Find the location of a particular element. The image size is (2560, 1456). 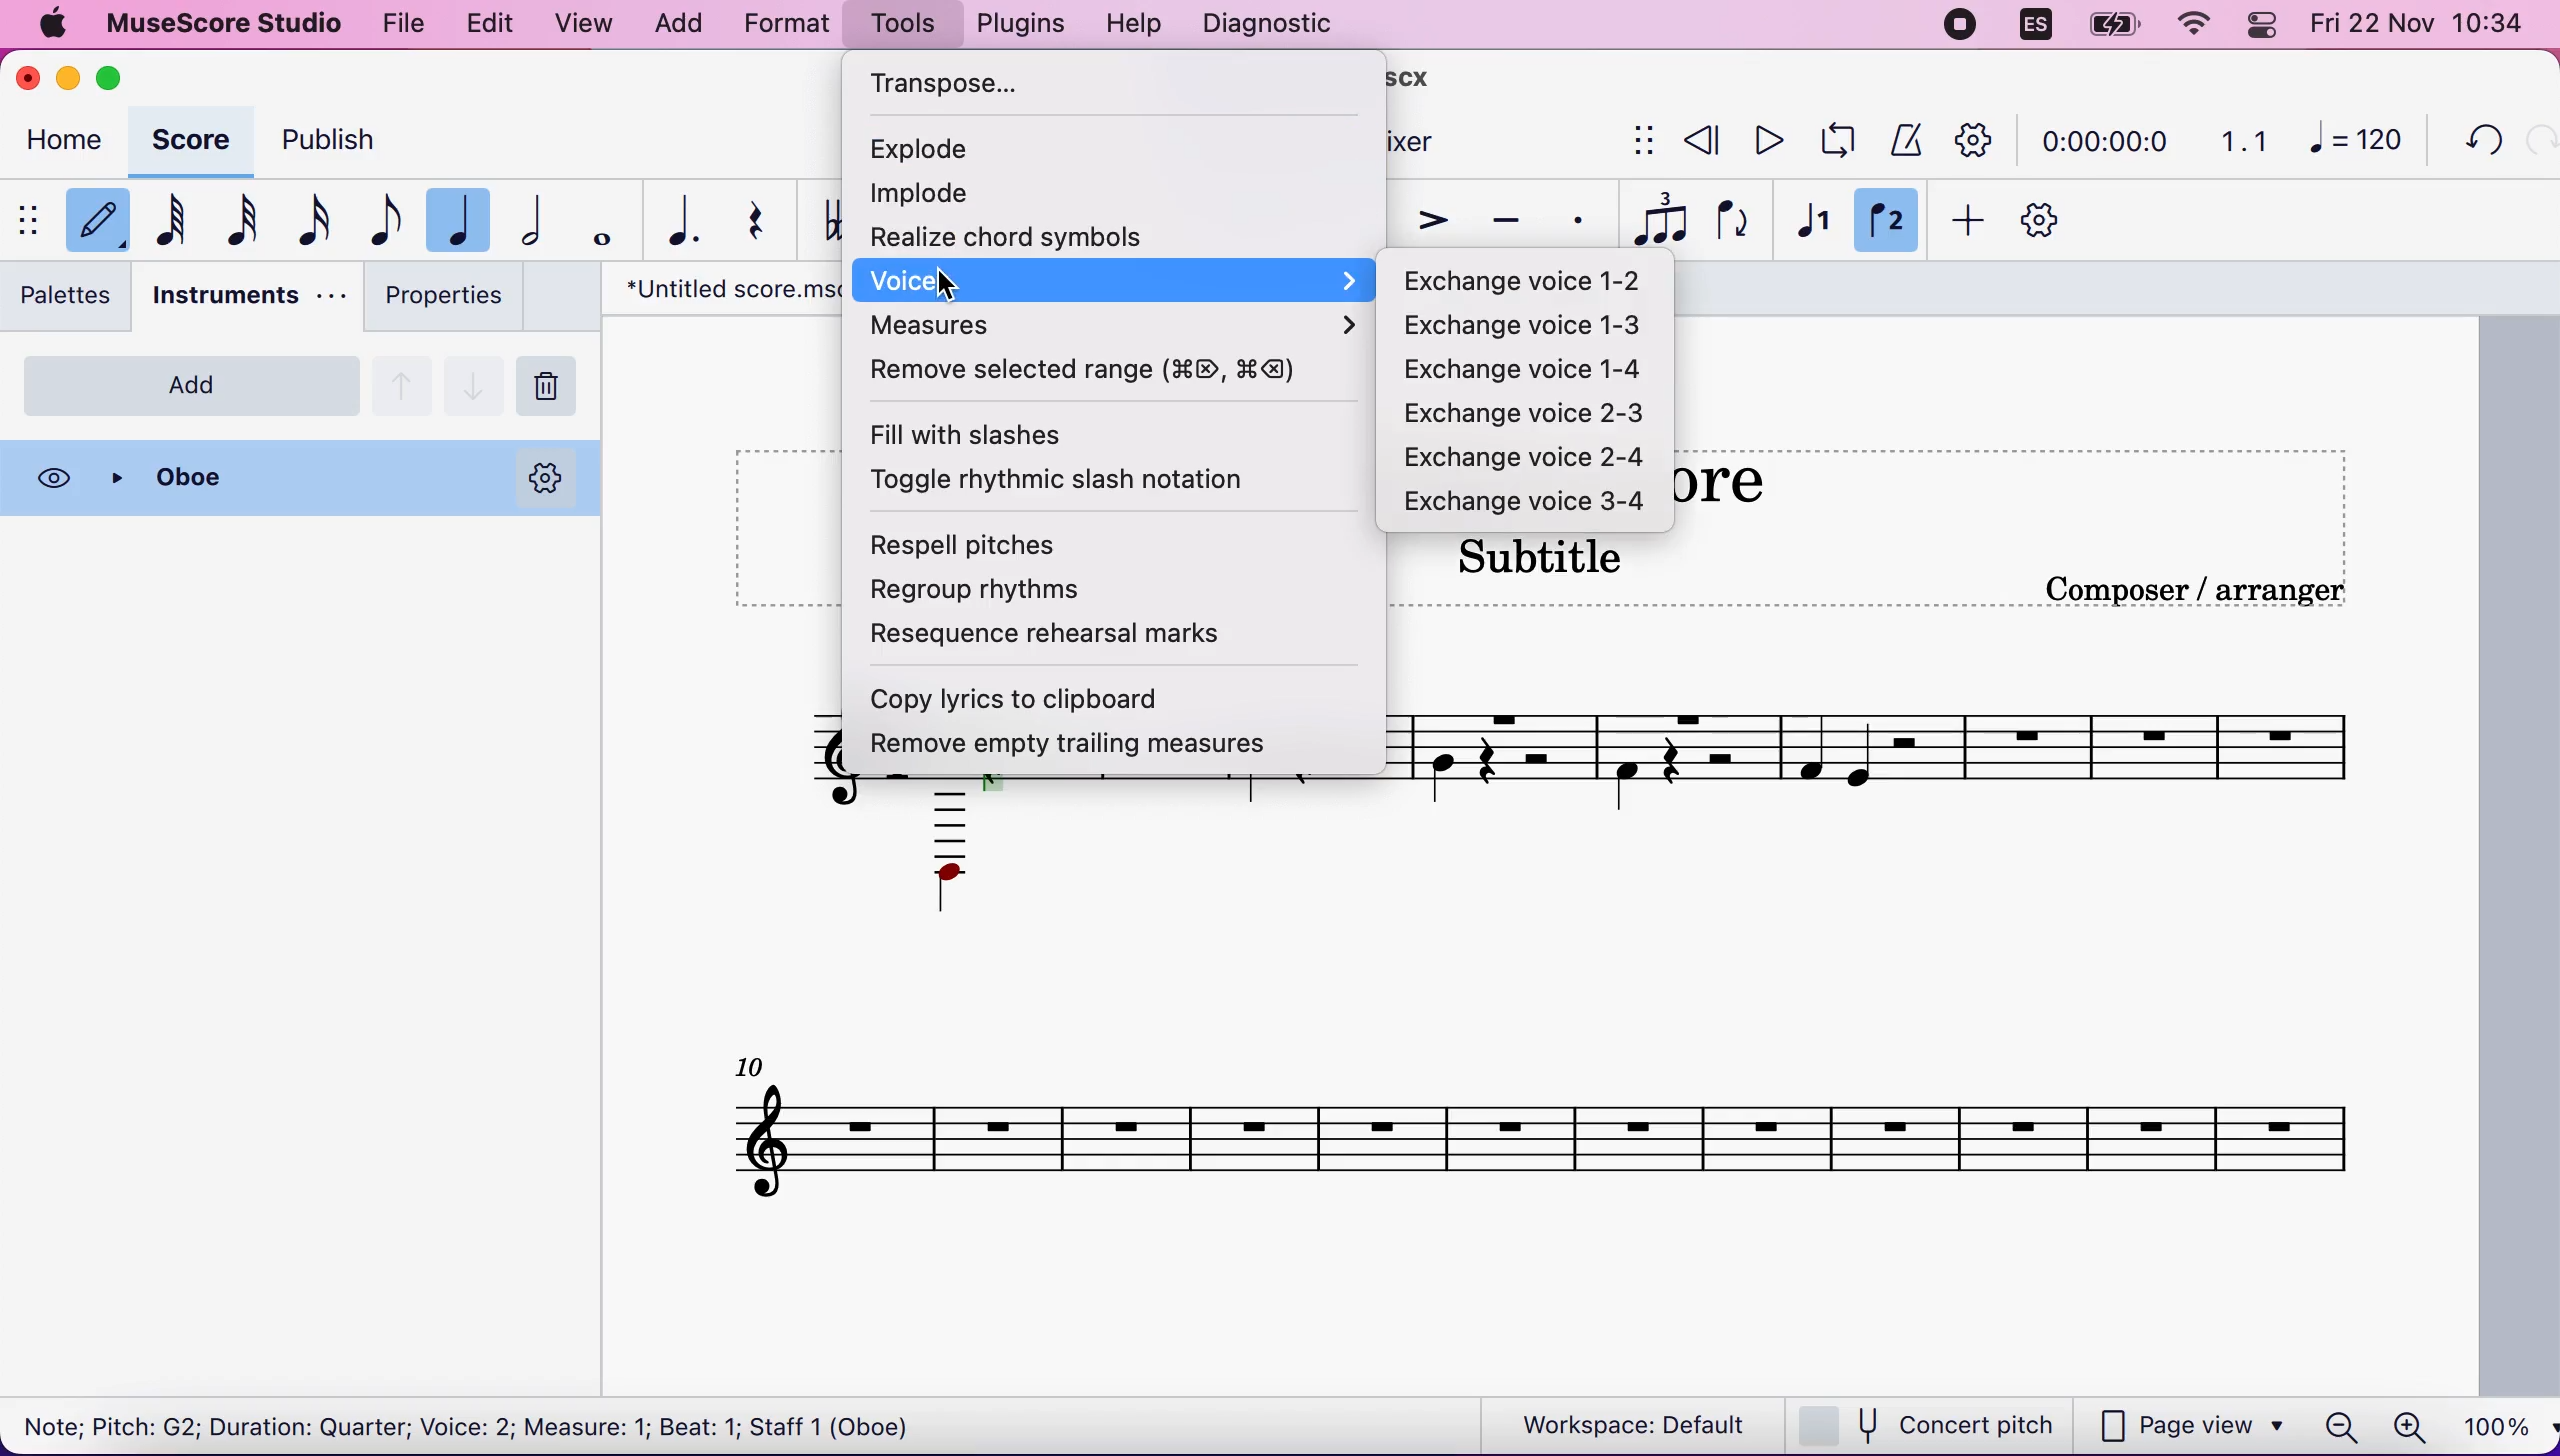

accent is located at coordinates (1435, 223).